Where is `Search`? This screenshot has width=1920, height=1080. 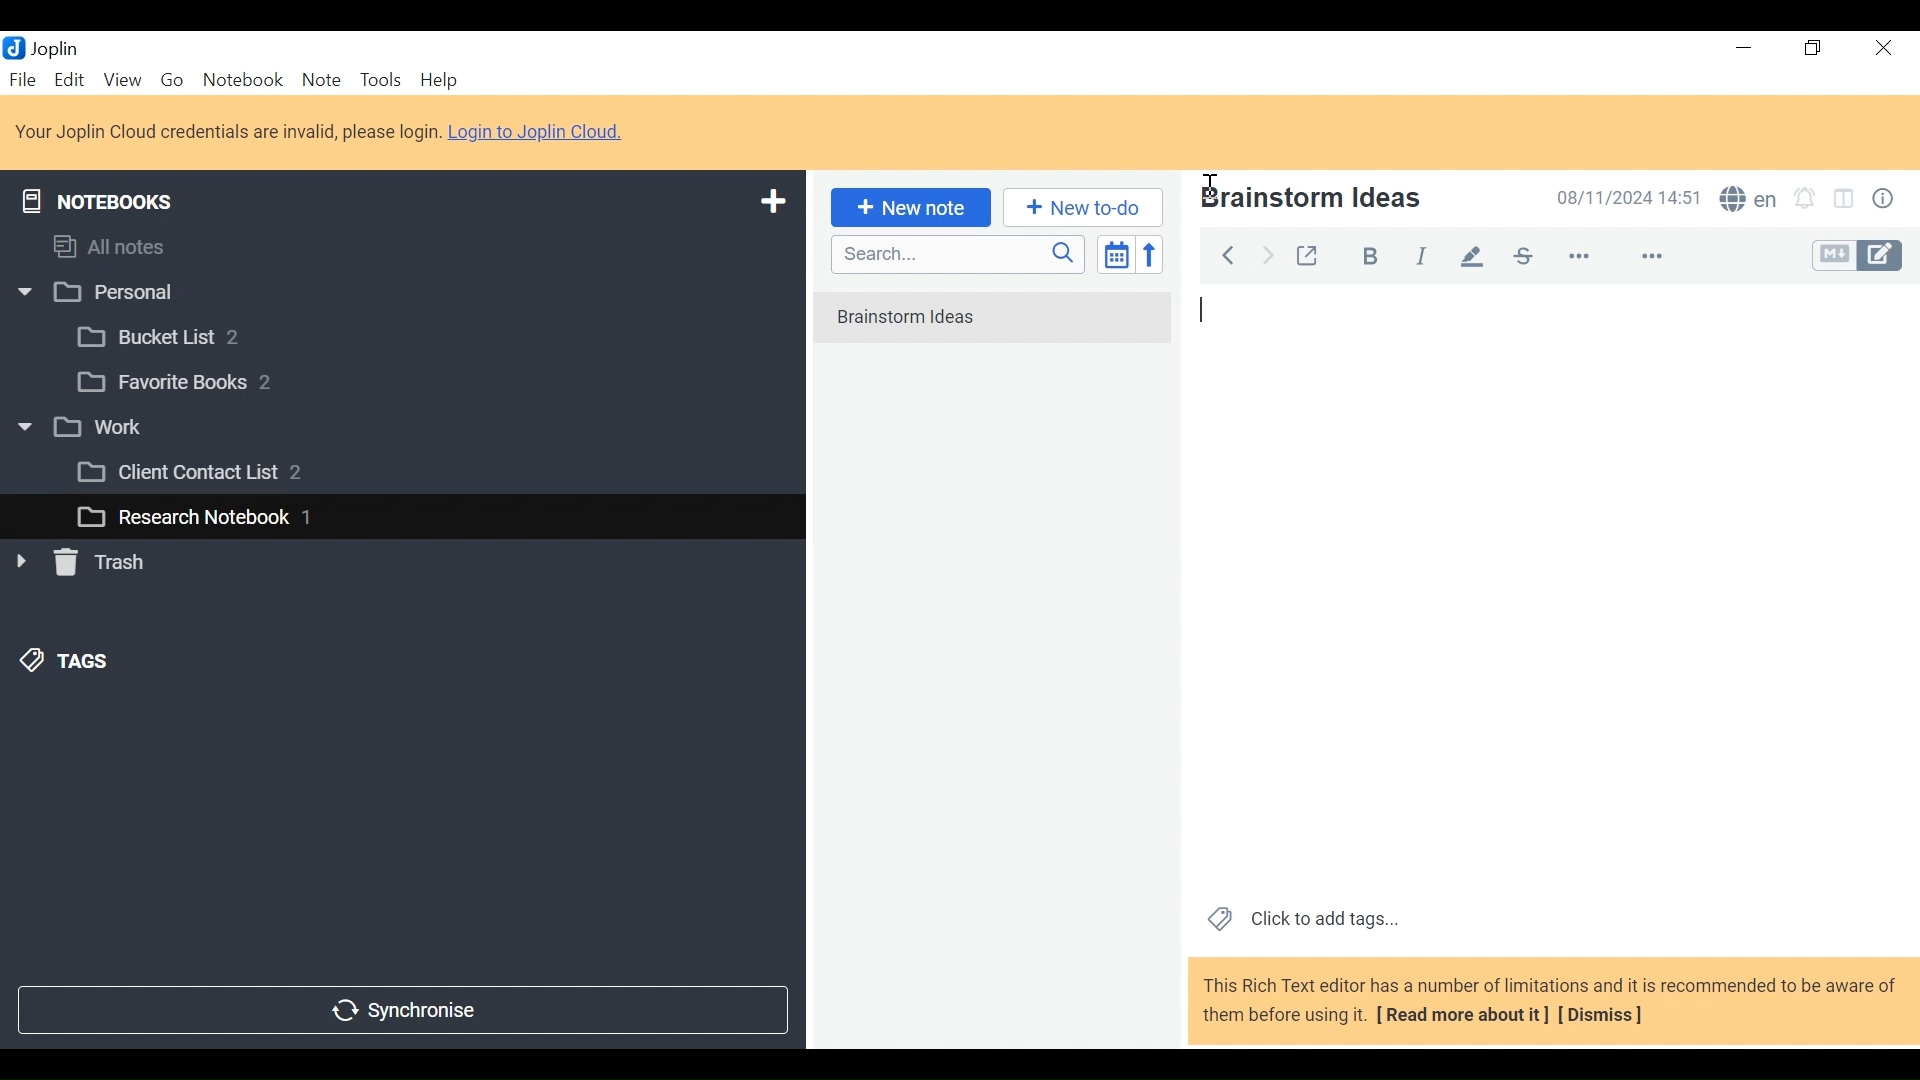 Search is located at coordinates (955, 254).